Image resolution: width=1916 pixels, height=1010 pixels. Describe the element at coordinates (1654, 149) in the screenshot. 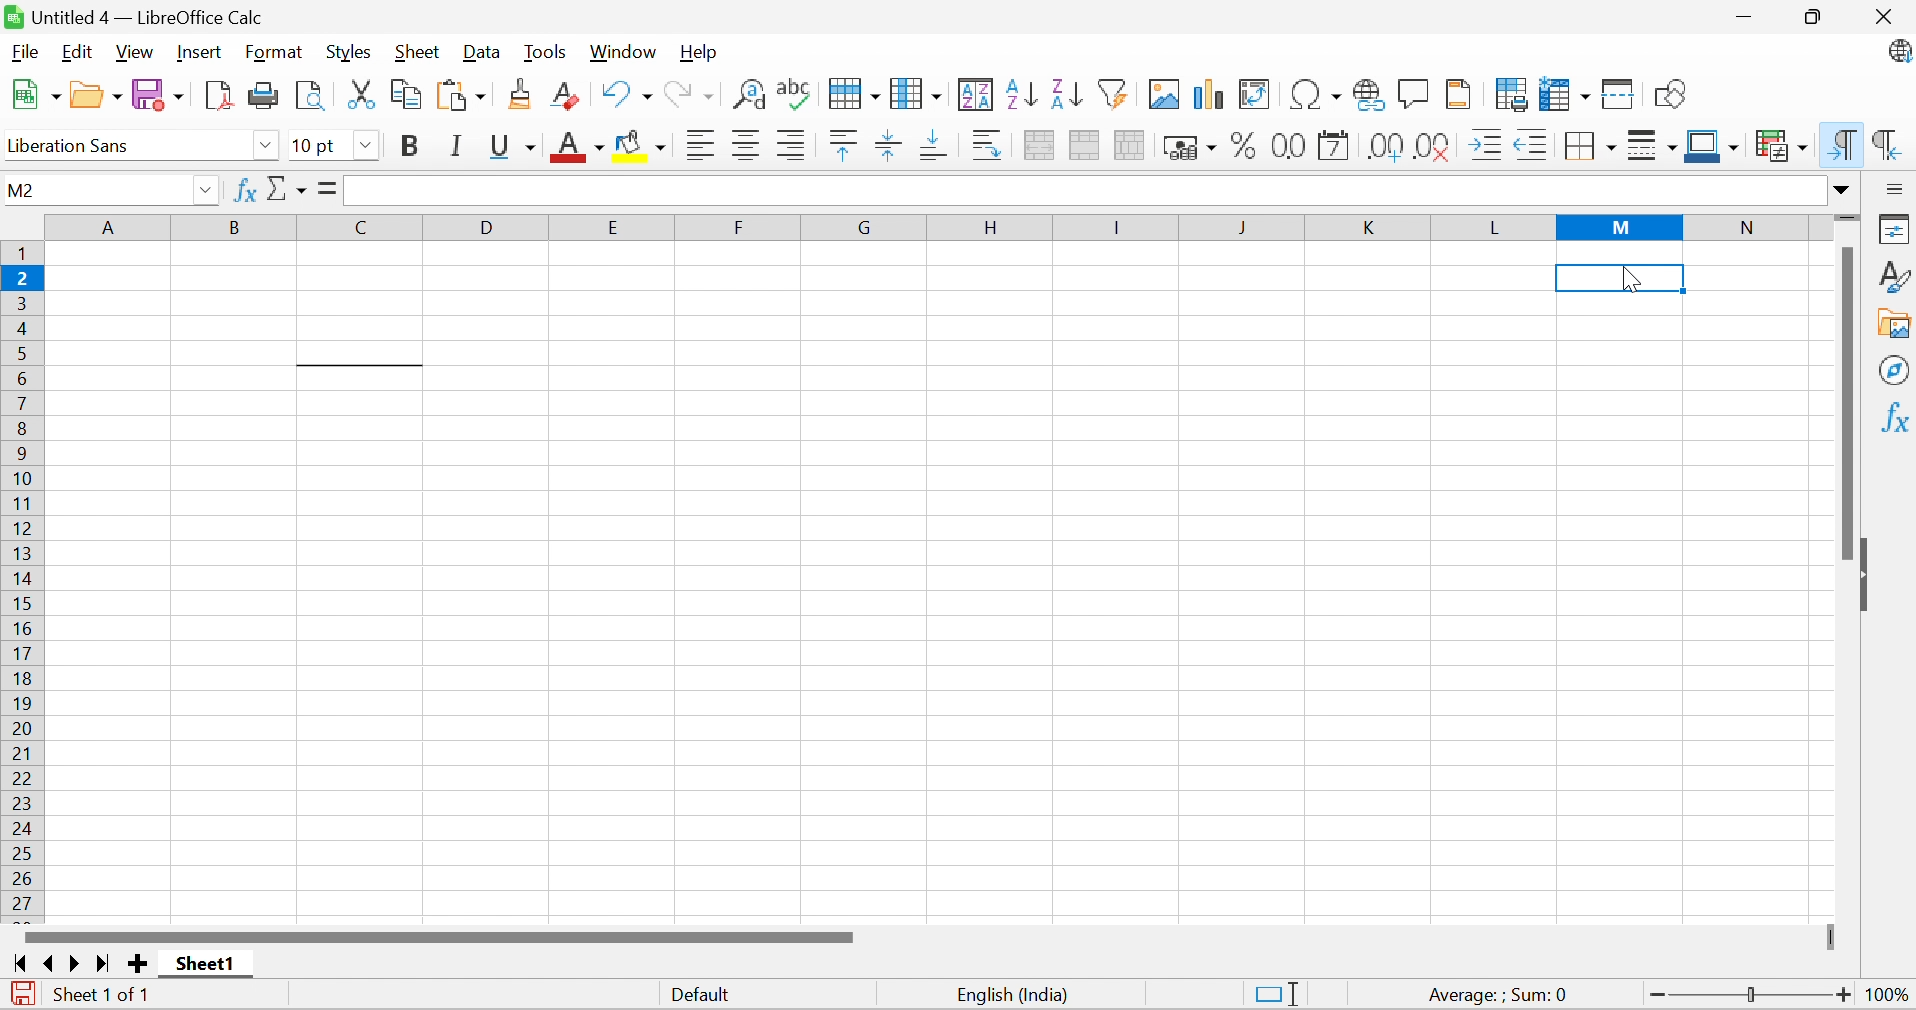

I see `Border style` at that location.